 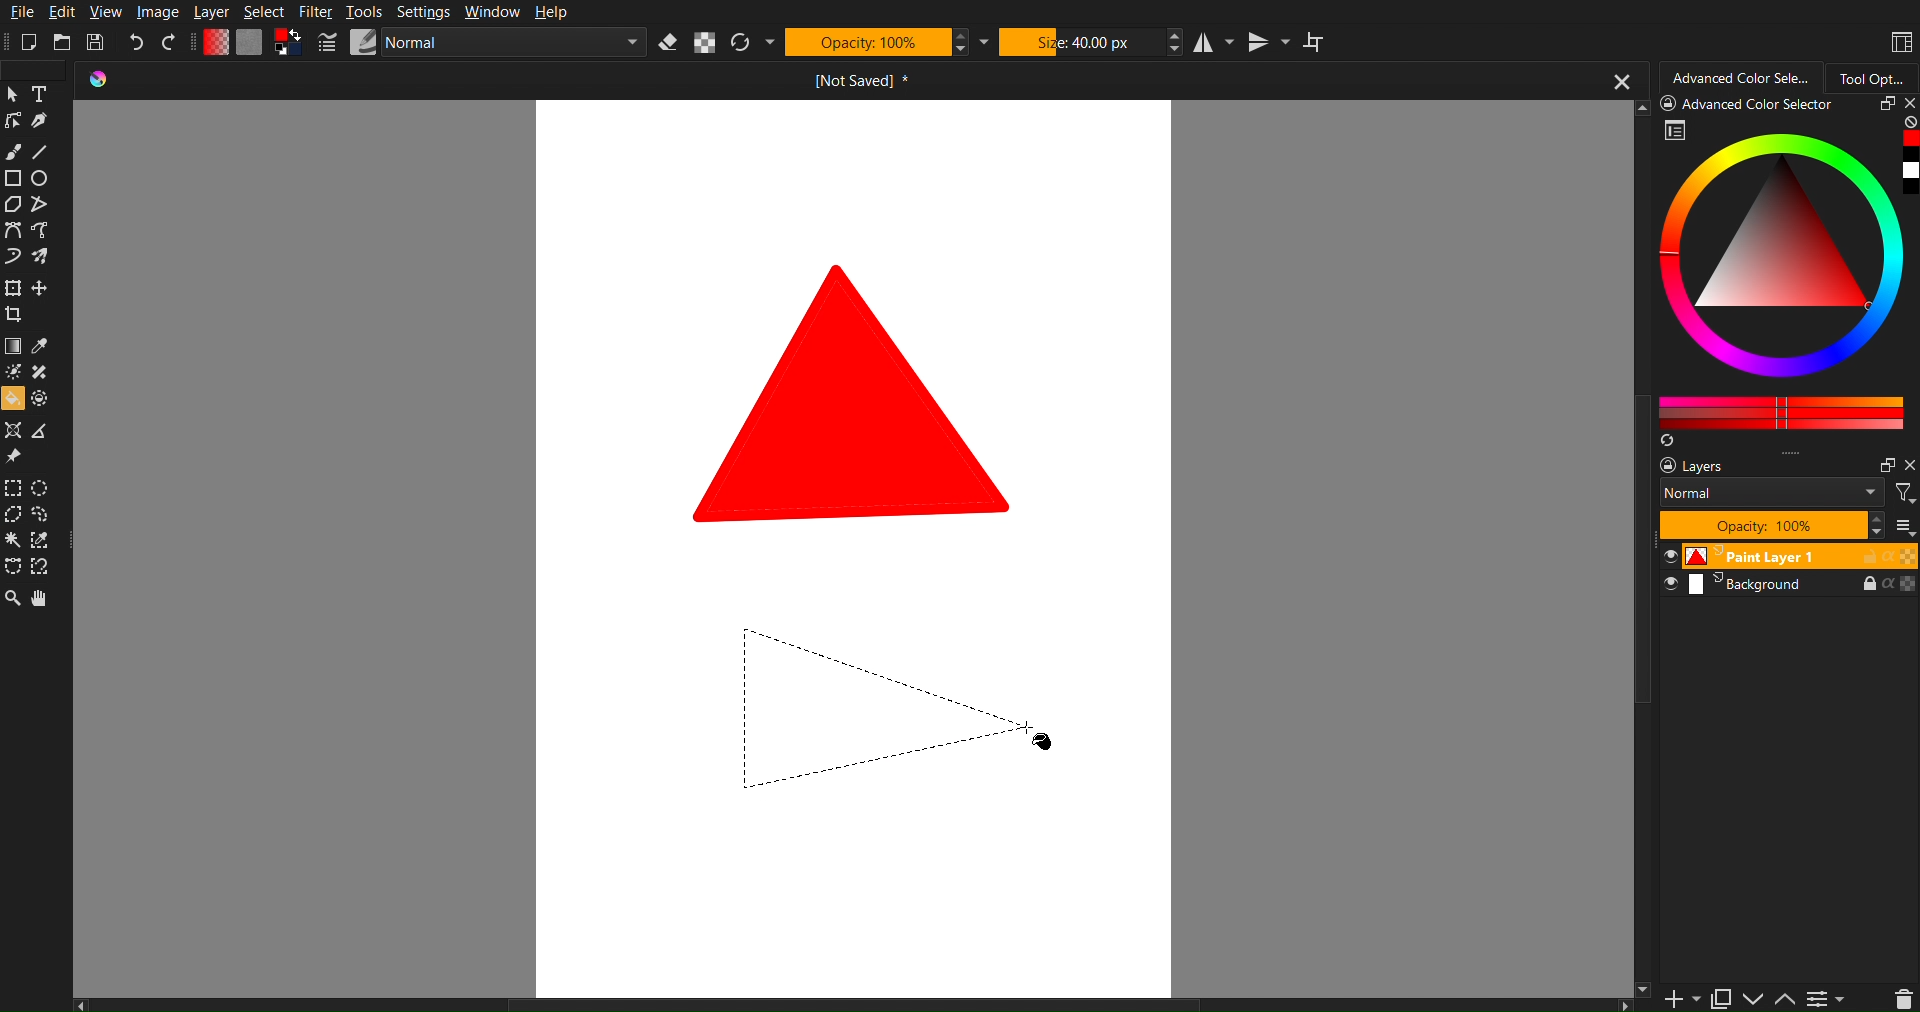 What do you see at coordinates (43, 373) in the screenshot?
I see `tool` at bounding box center [43, 373].